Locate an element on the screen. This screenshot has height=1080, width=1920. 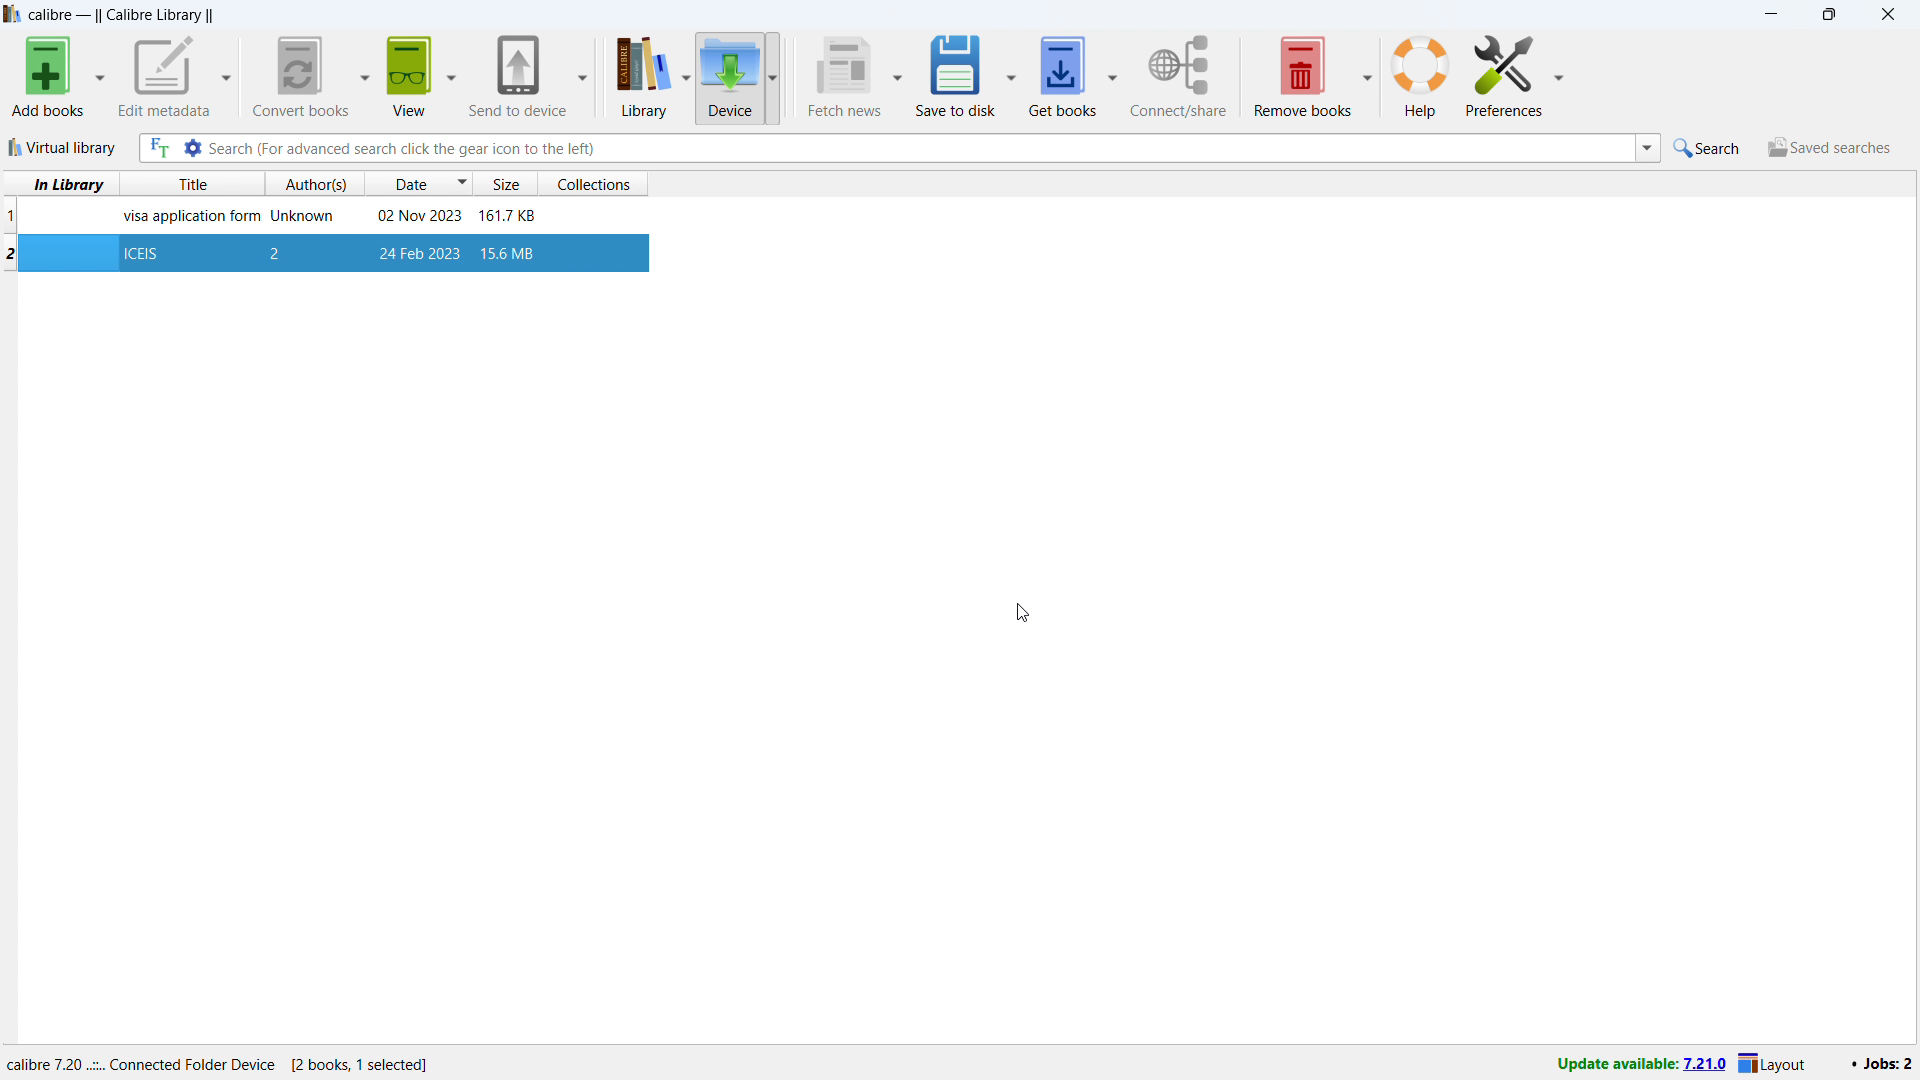
Add books options is located at coordinates (100, 77).